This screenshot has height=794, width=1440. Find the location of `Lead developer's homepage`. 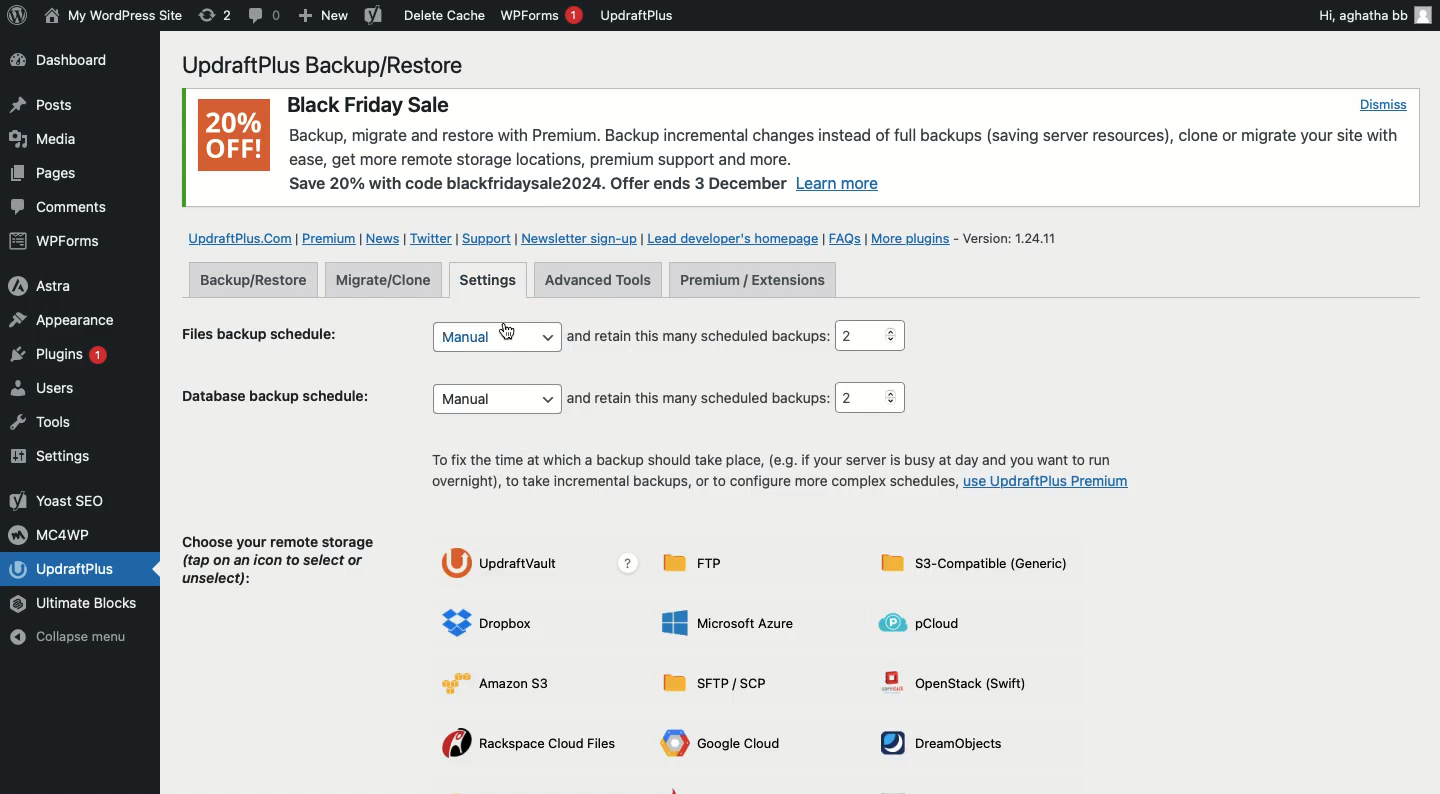

Lead developer's homepage is located at coordinates (733, 237).